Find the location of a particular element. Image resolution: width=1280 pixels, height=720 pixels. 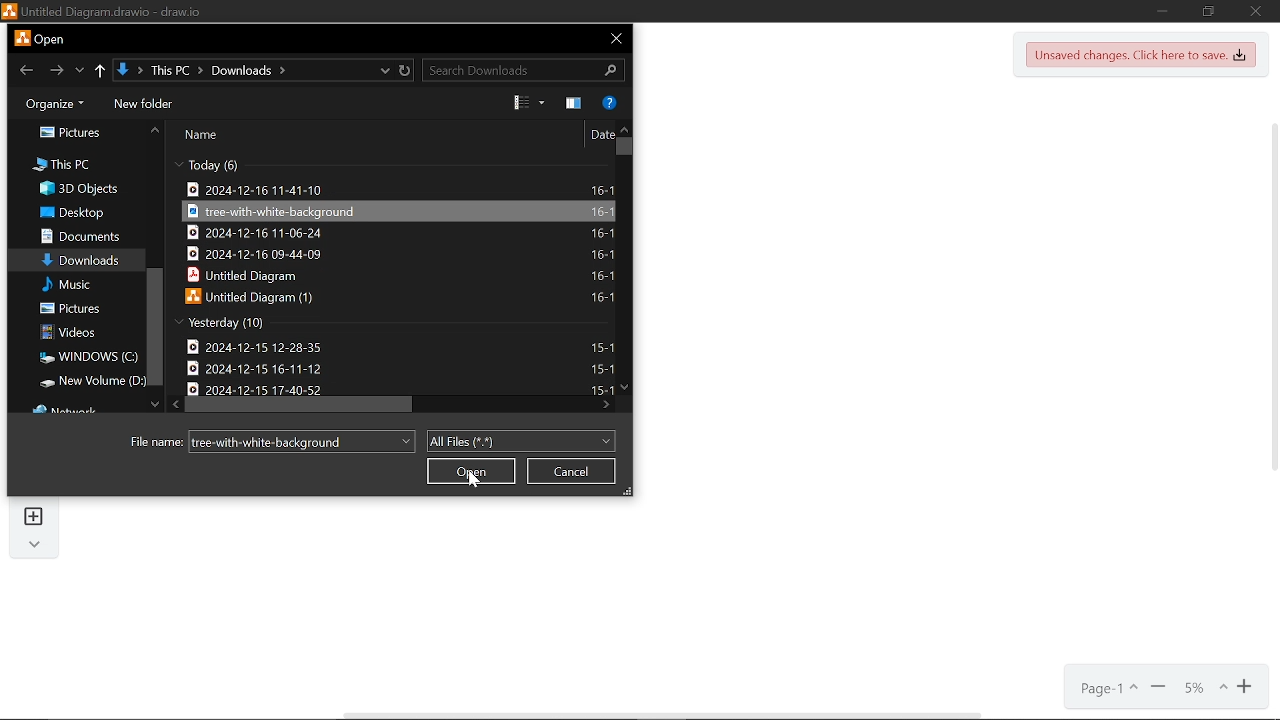

pictures is located at coordinates (70, 310).